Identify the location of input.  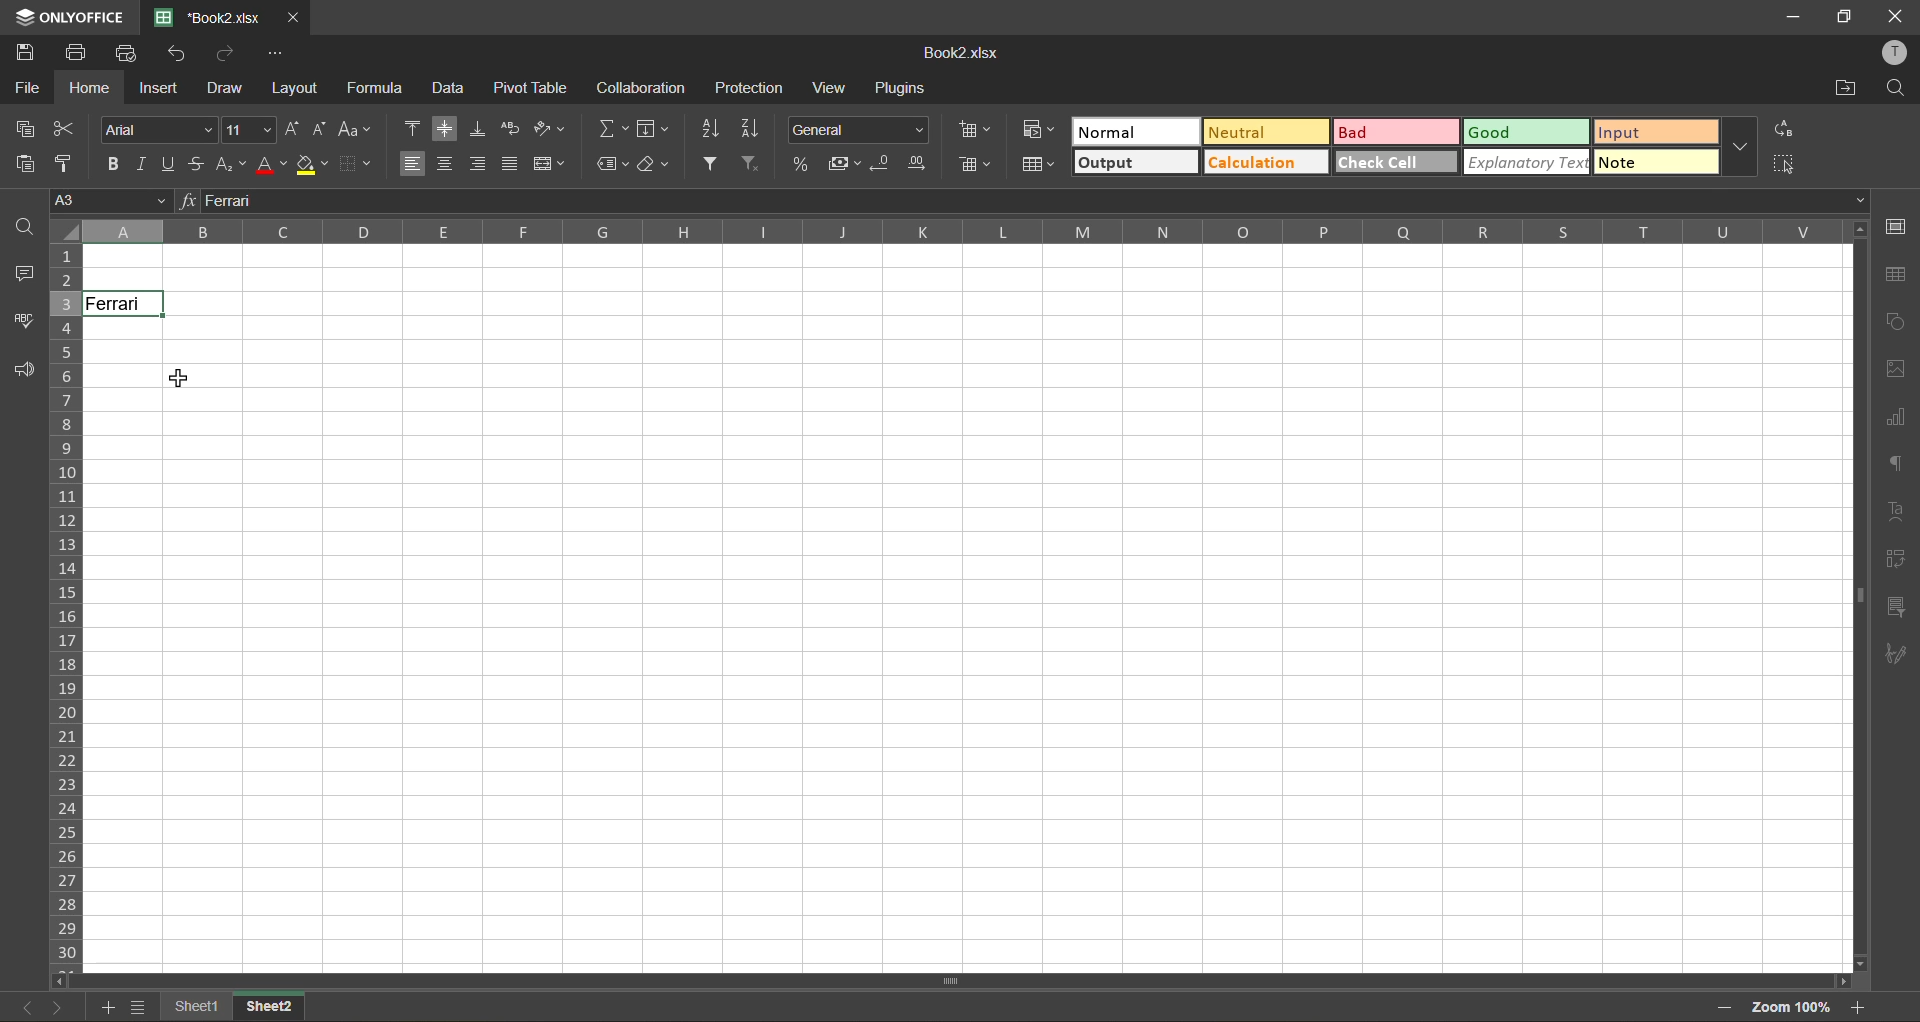
(1657, 132).